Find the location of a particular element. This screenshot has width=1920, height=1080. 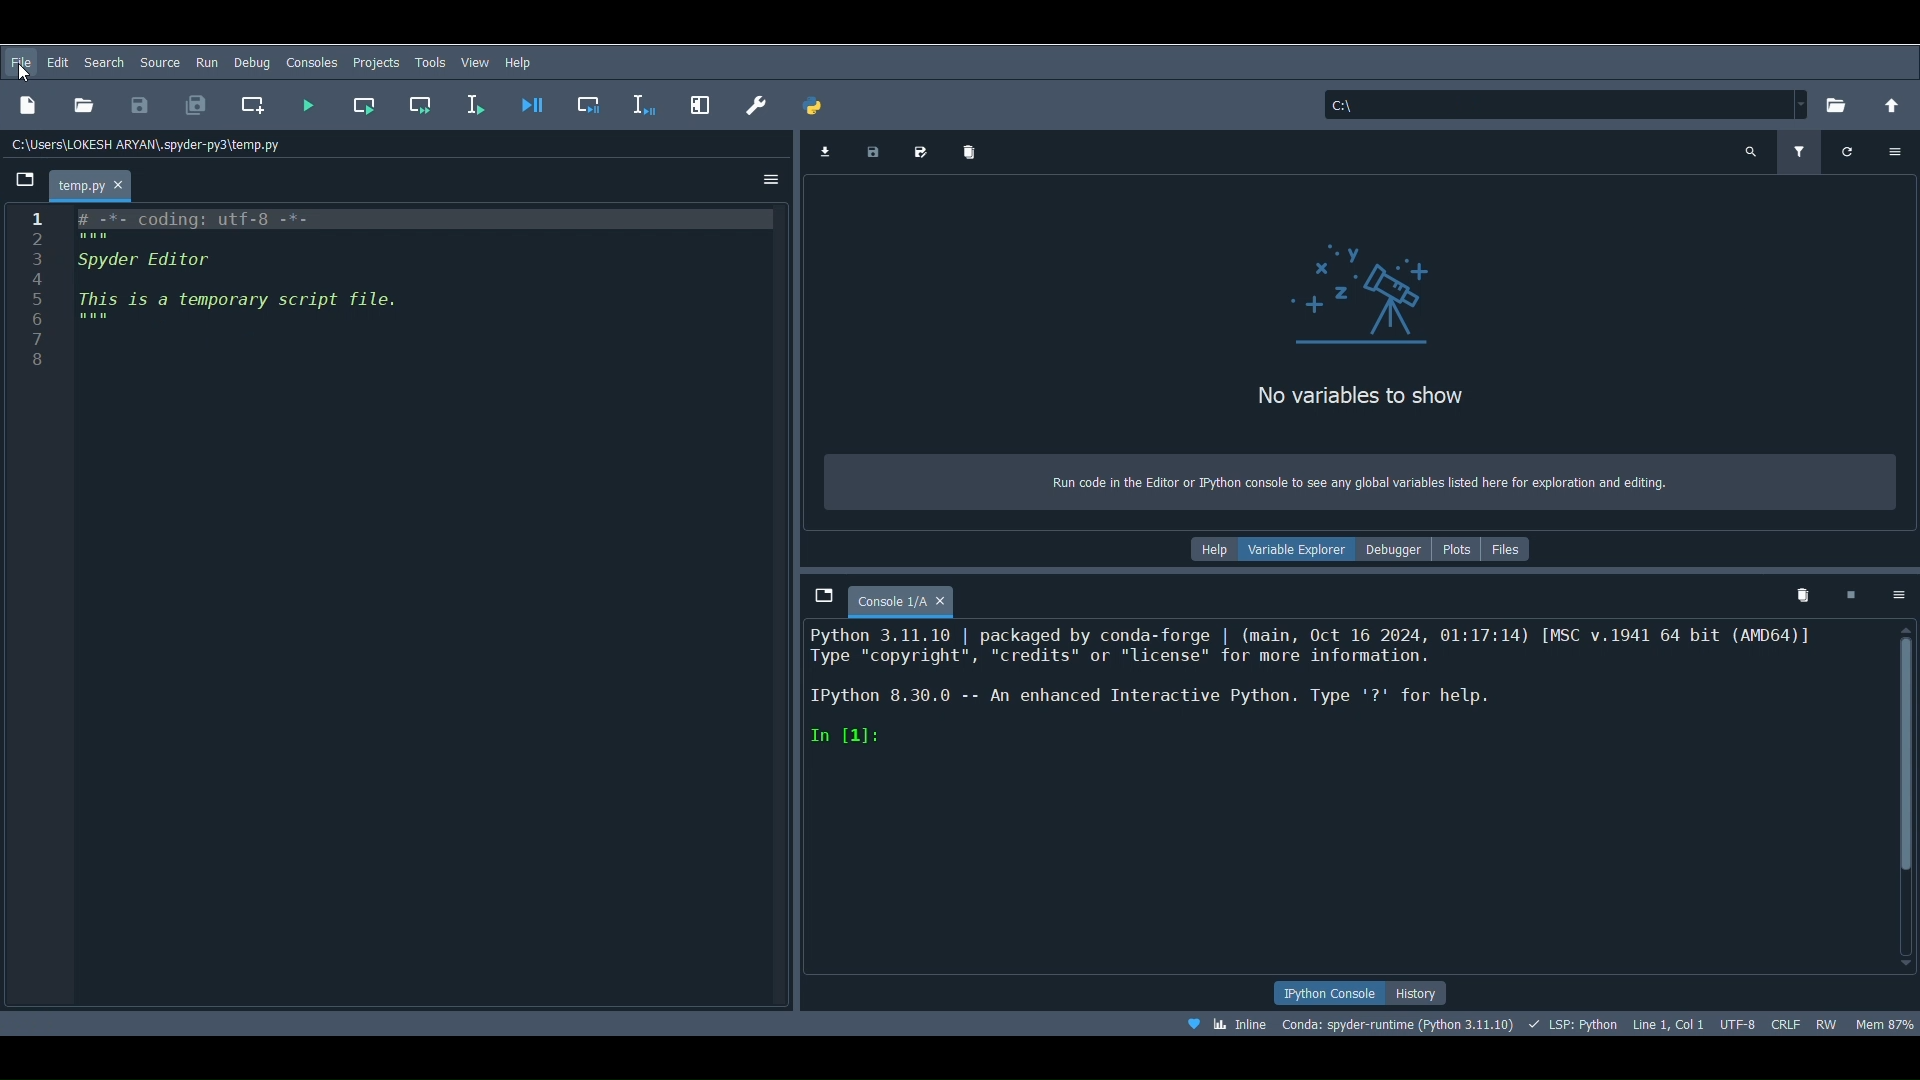

Run current cell and go to the next one (Shift + Return) is located at coordinates (420, 100).